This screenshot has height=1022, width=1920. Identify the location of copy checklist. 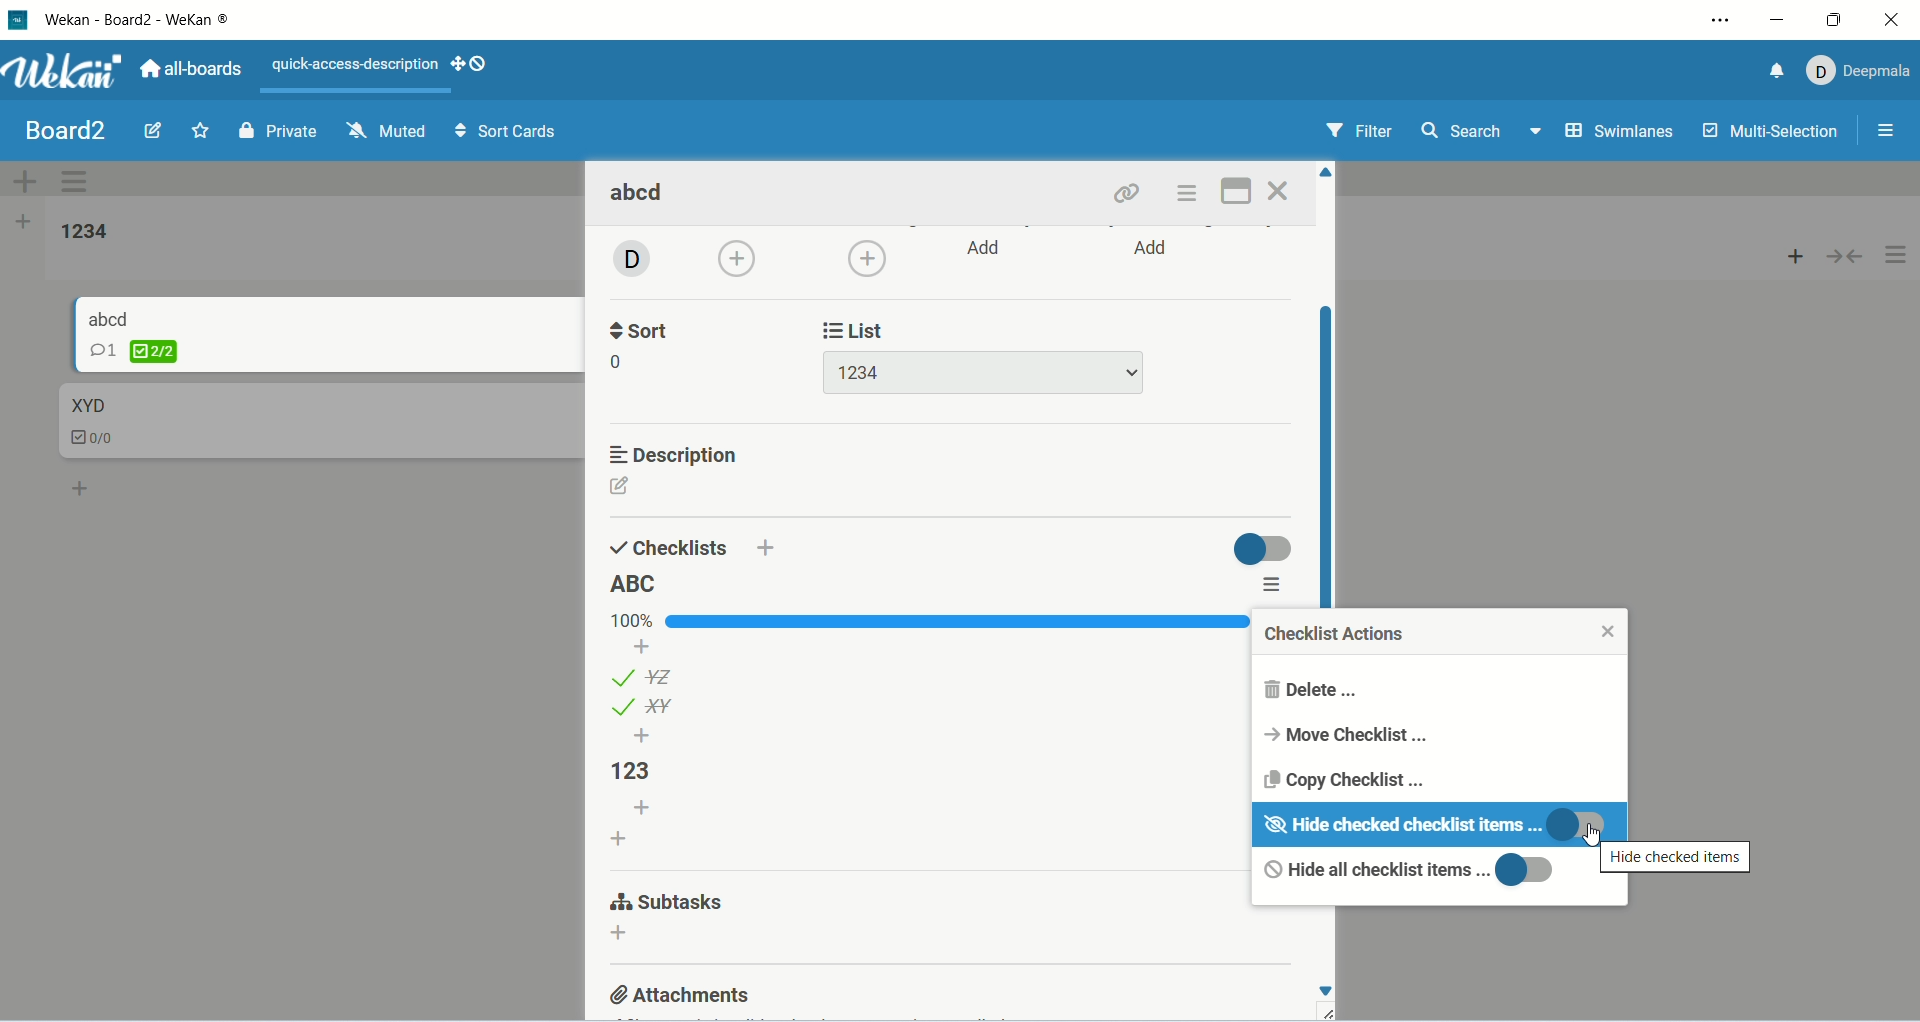
(1348, 779).